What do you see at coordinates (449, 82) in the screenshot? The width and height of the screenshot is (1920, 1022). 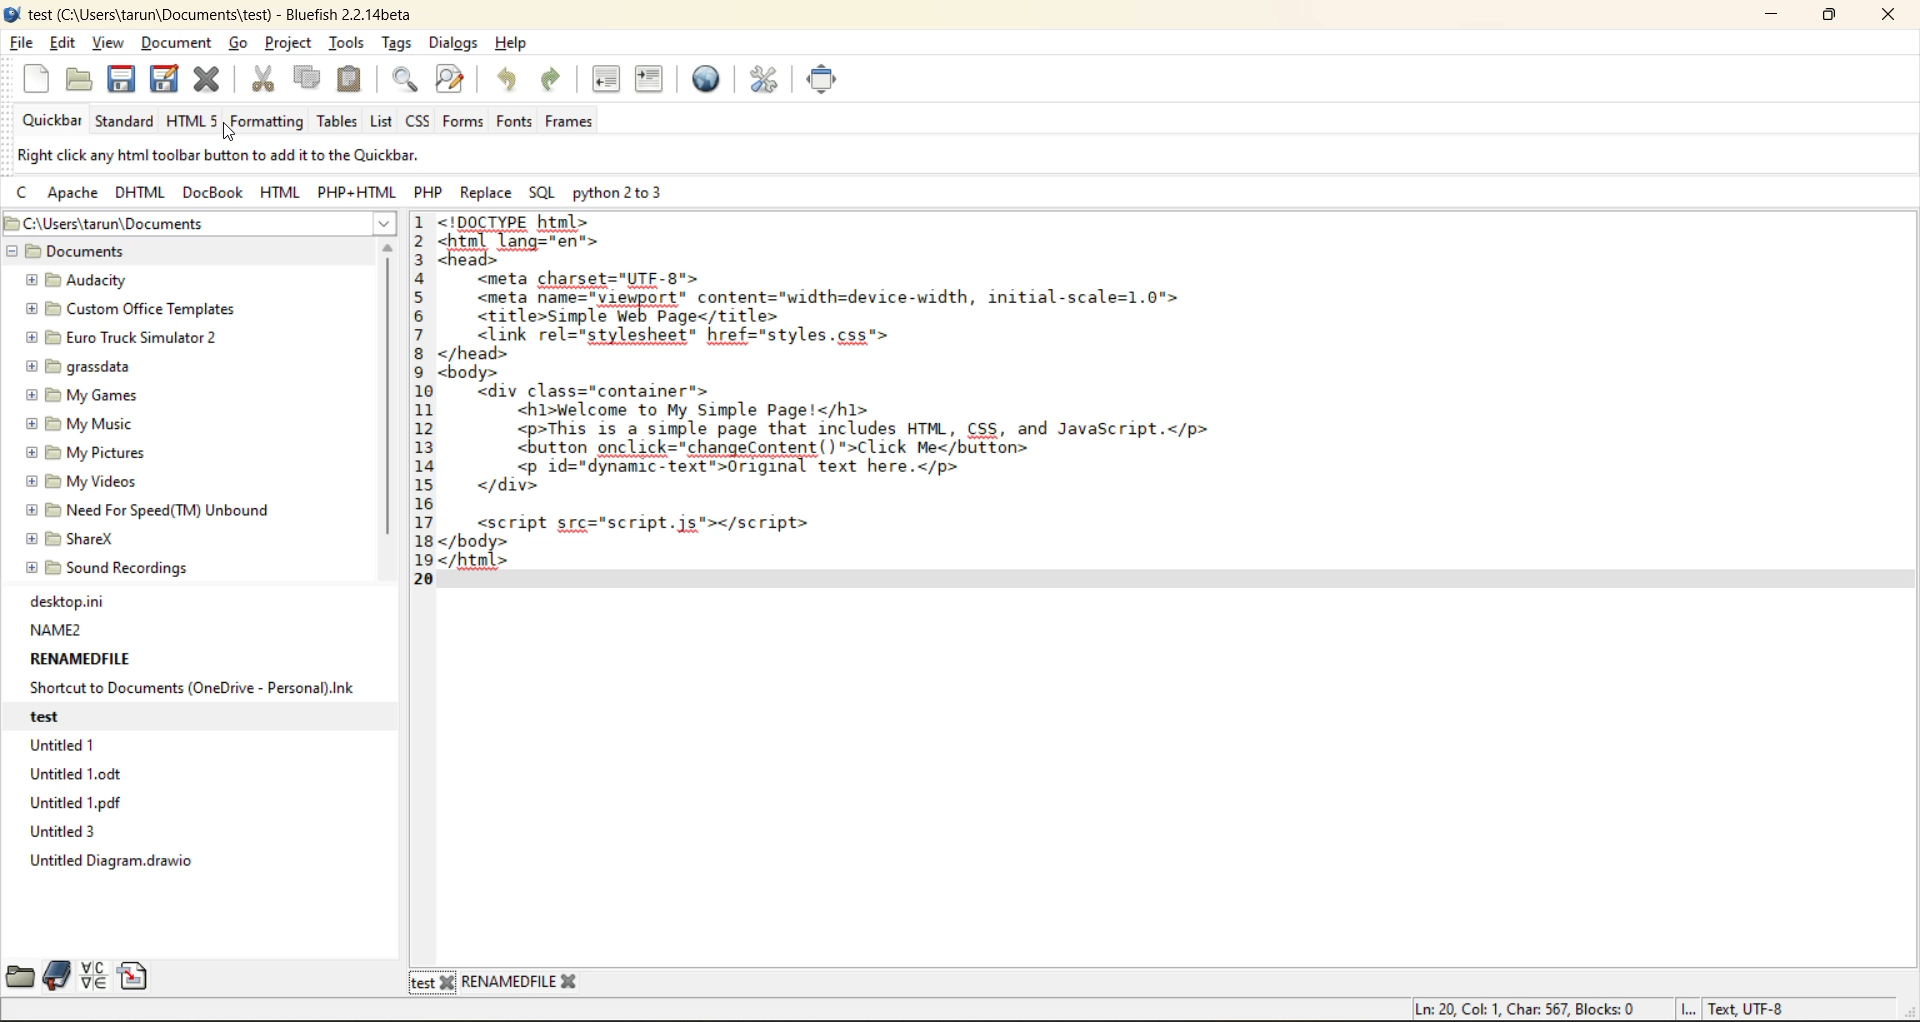 I see `find and replace` at bounding box center [449, 82].